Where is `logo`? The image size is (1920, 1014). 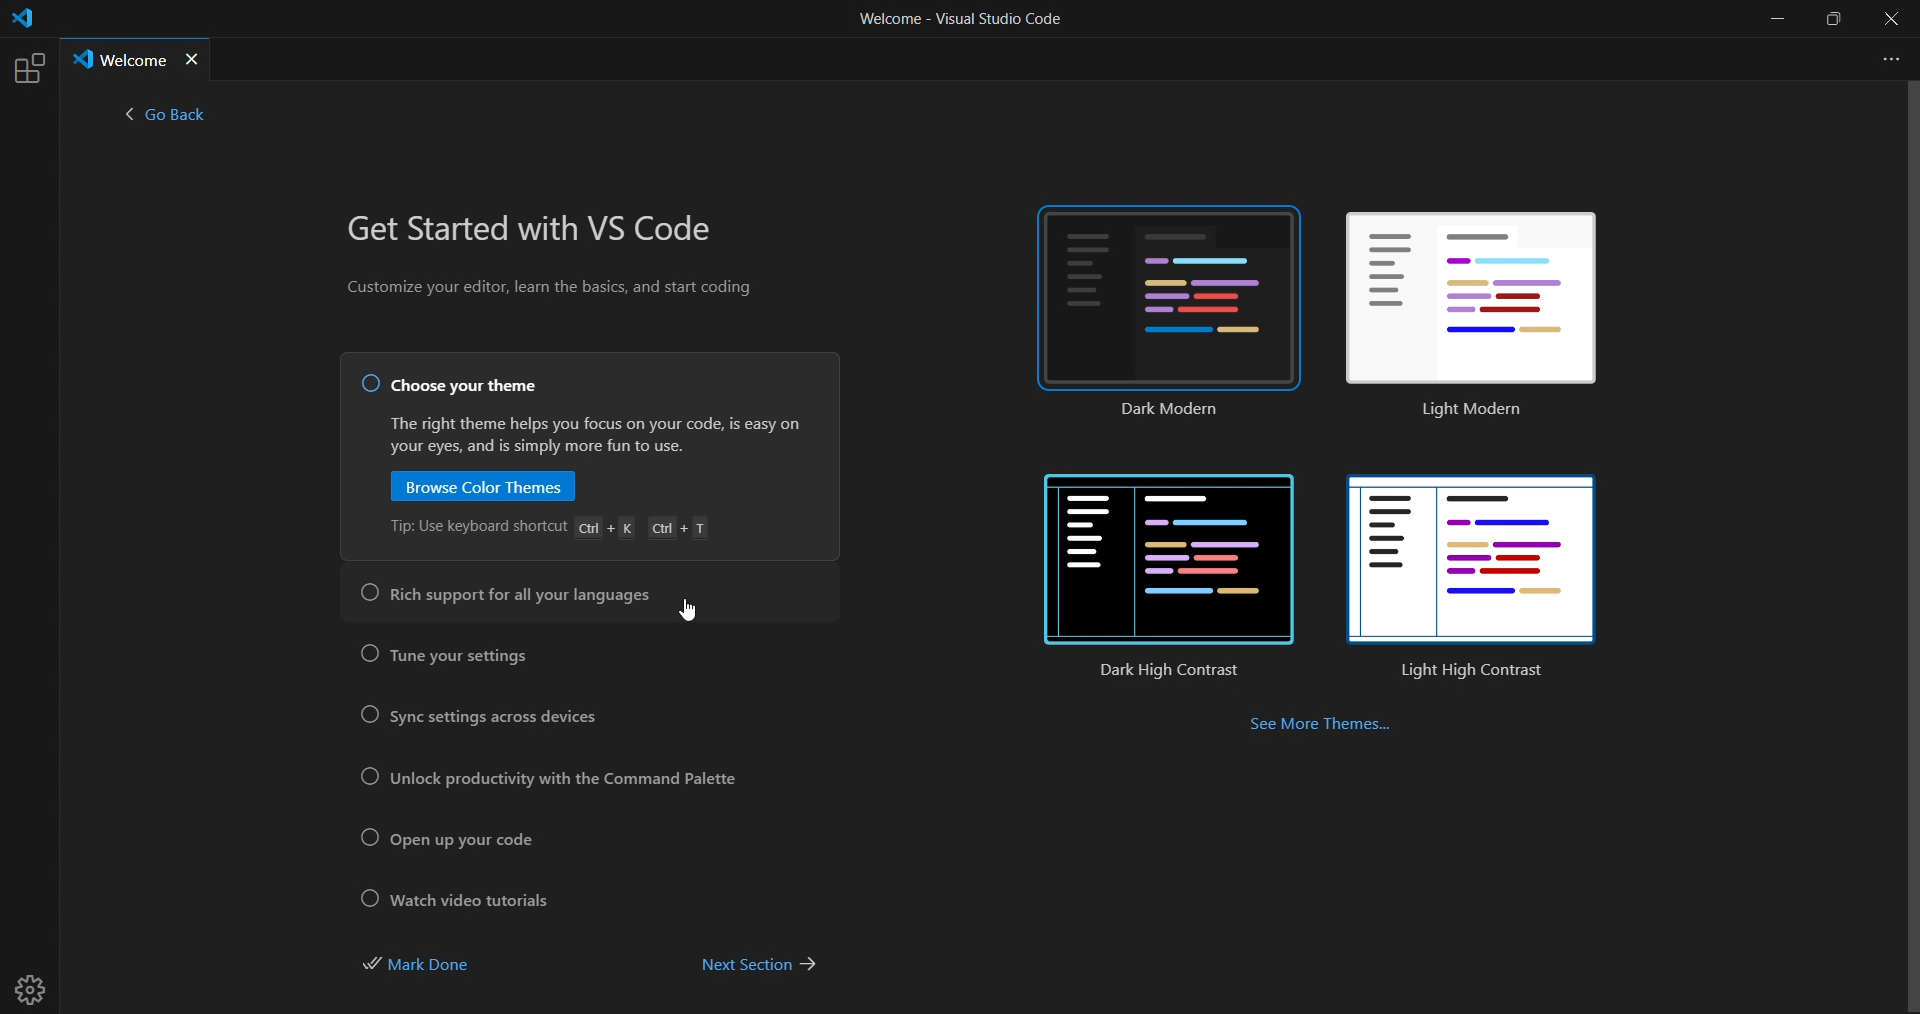 logo is located at coordinates (21, 22).